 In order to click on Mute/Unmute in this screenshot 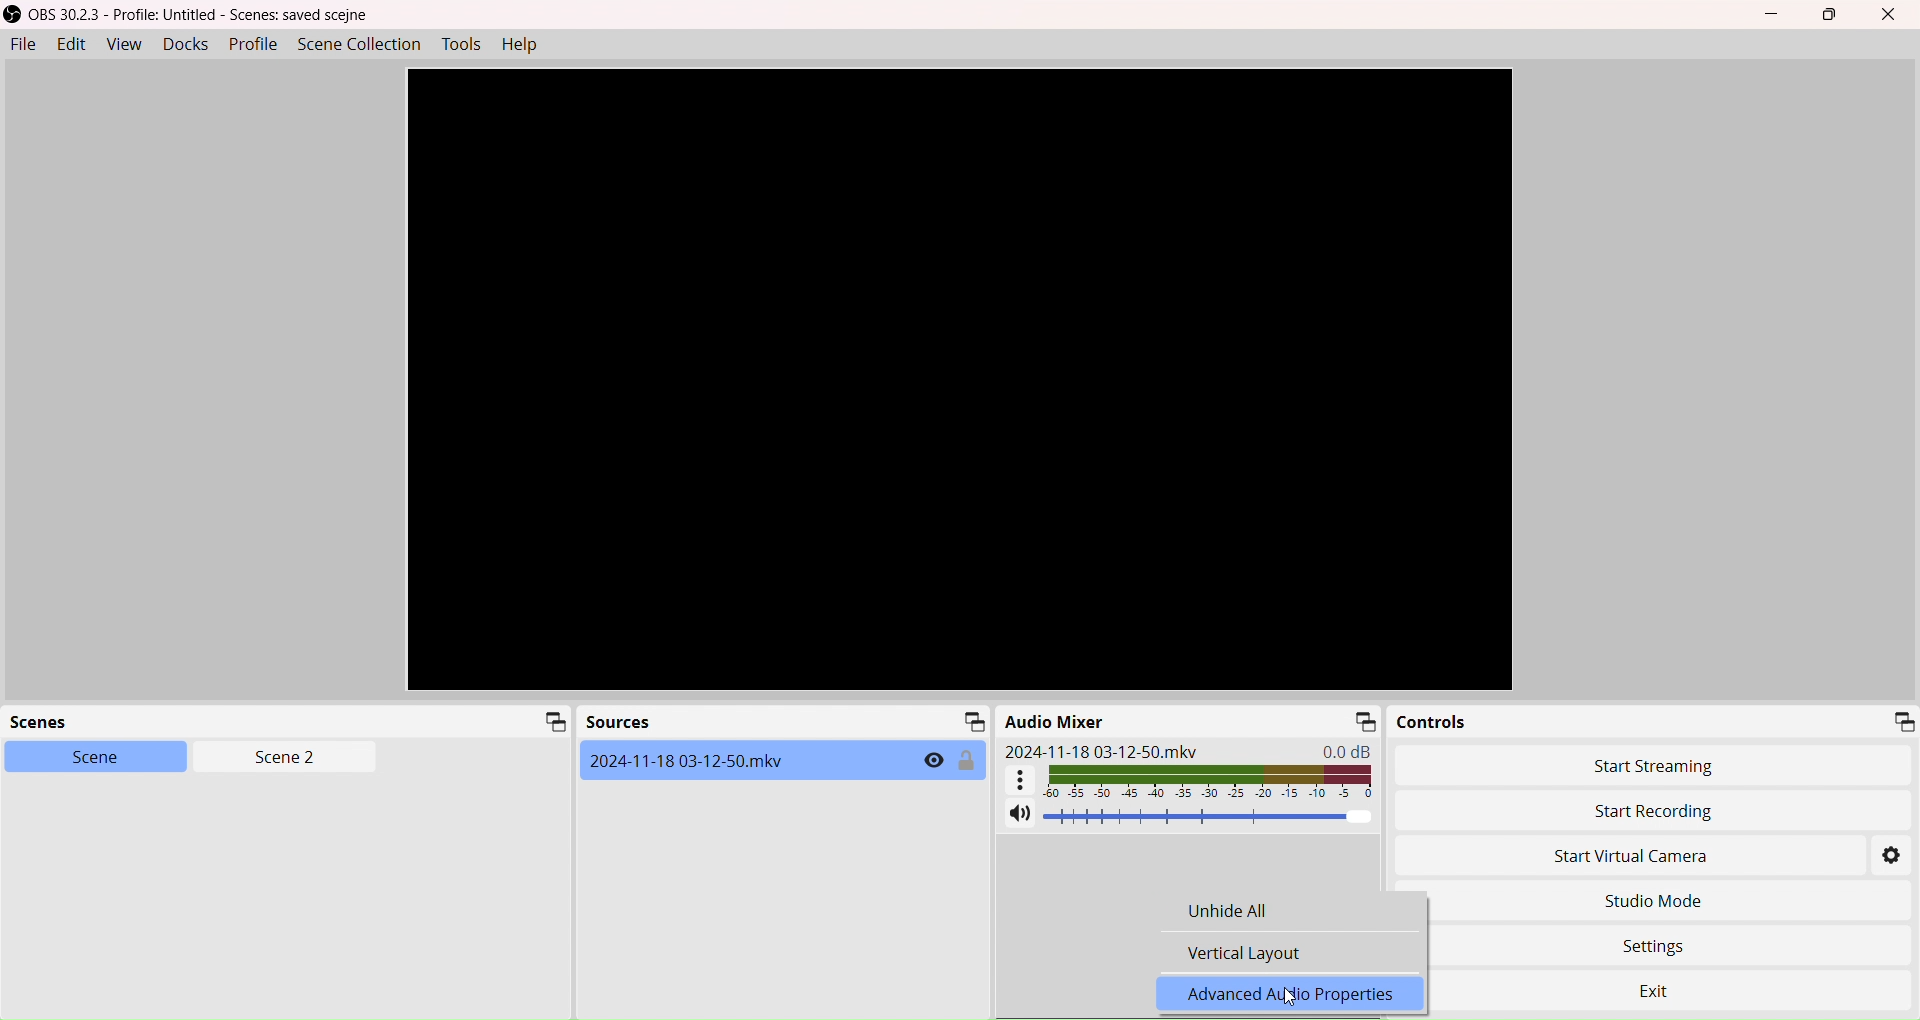, I will do `click(1018, 815)`.